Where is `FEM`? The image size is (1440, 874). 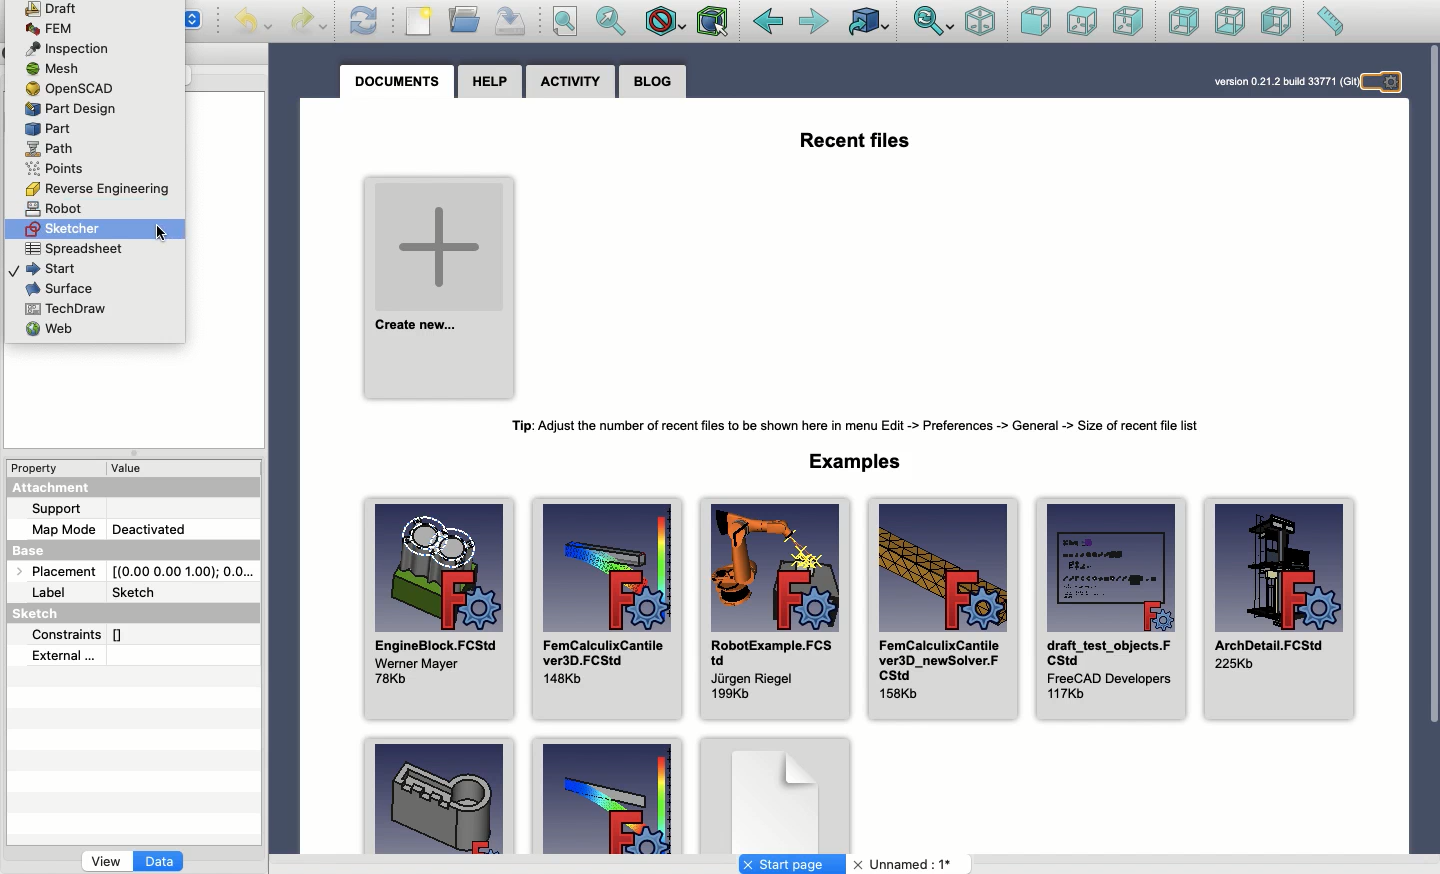
FEM is located at coordinates (48, 29).